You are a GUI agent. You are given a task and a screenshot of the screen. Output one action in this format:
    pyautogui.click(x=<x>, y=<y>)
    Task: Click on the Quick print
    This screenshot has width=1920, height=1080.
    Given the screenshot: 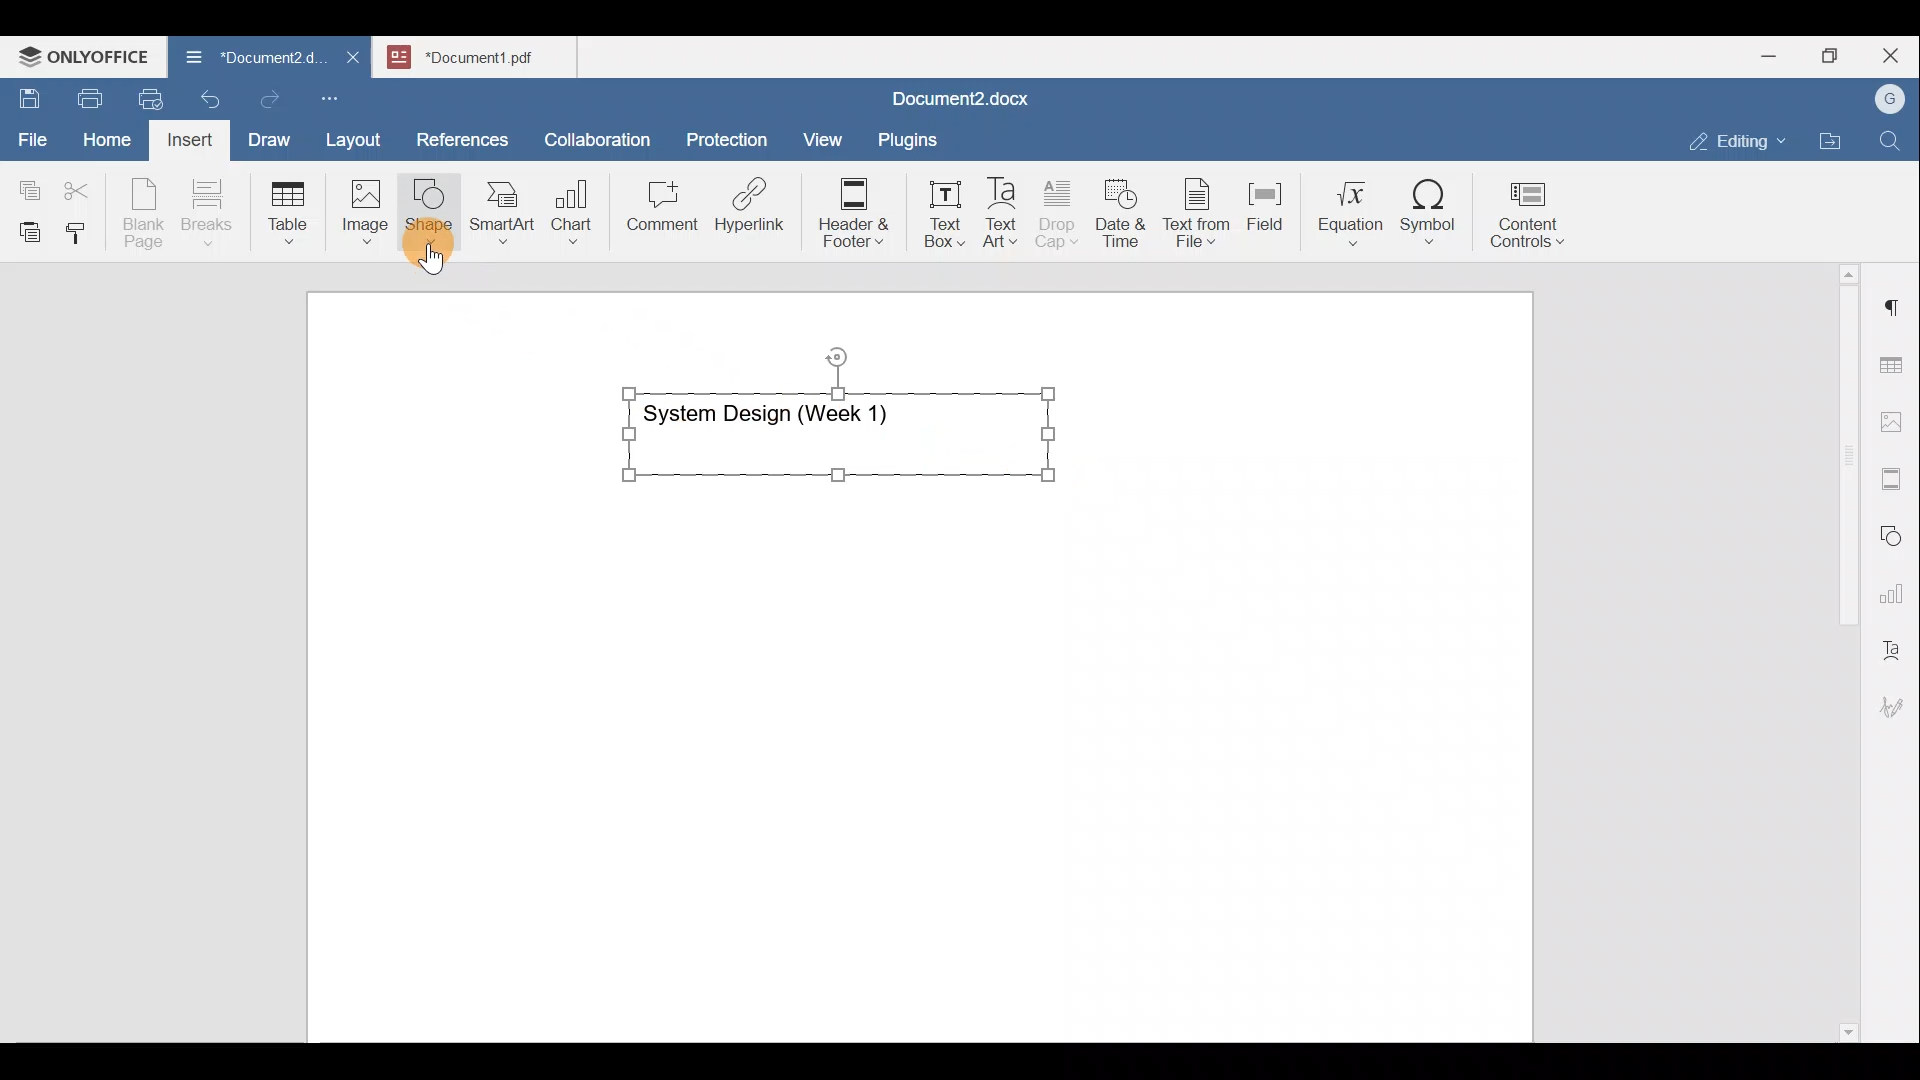 What is the action you would take?
    pyautogui.click(x=145, y=96)
    